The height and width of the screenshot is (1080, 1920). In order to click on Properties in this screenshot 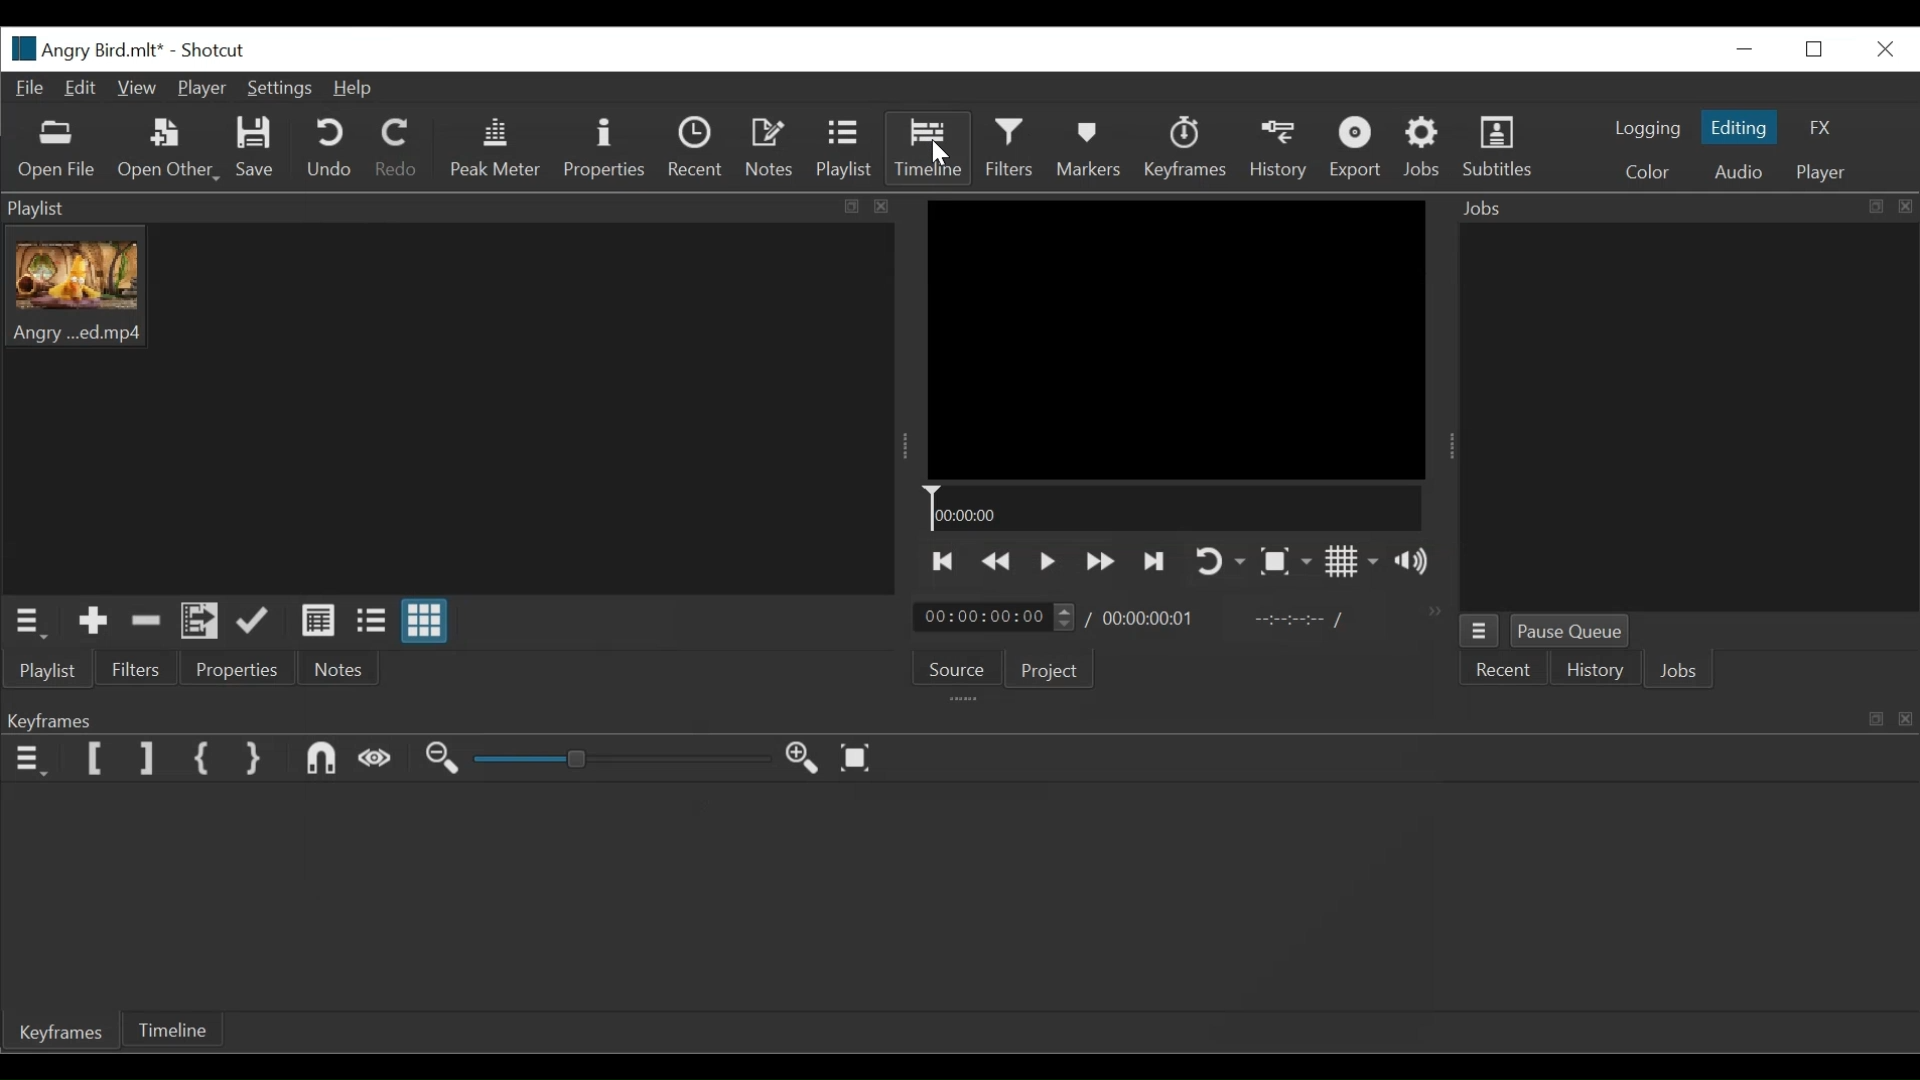, I will do `click(238, 668)`.